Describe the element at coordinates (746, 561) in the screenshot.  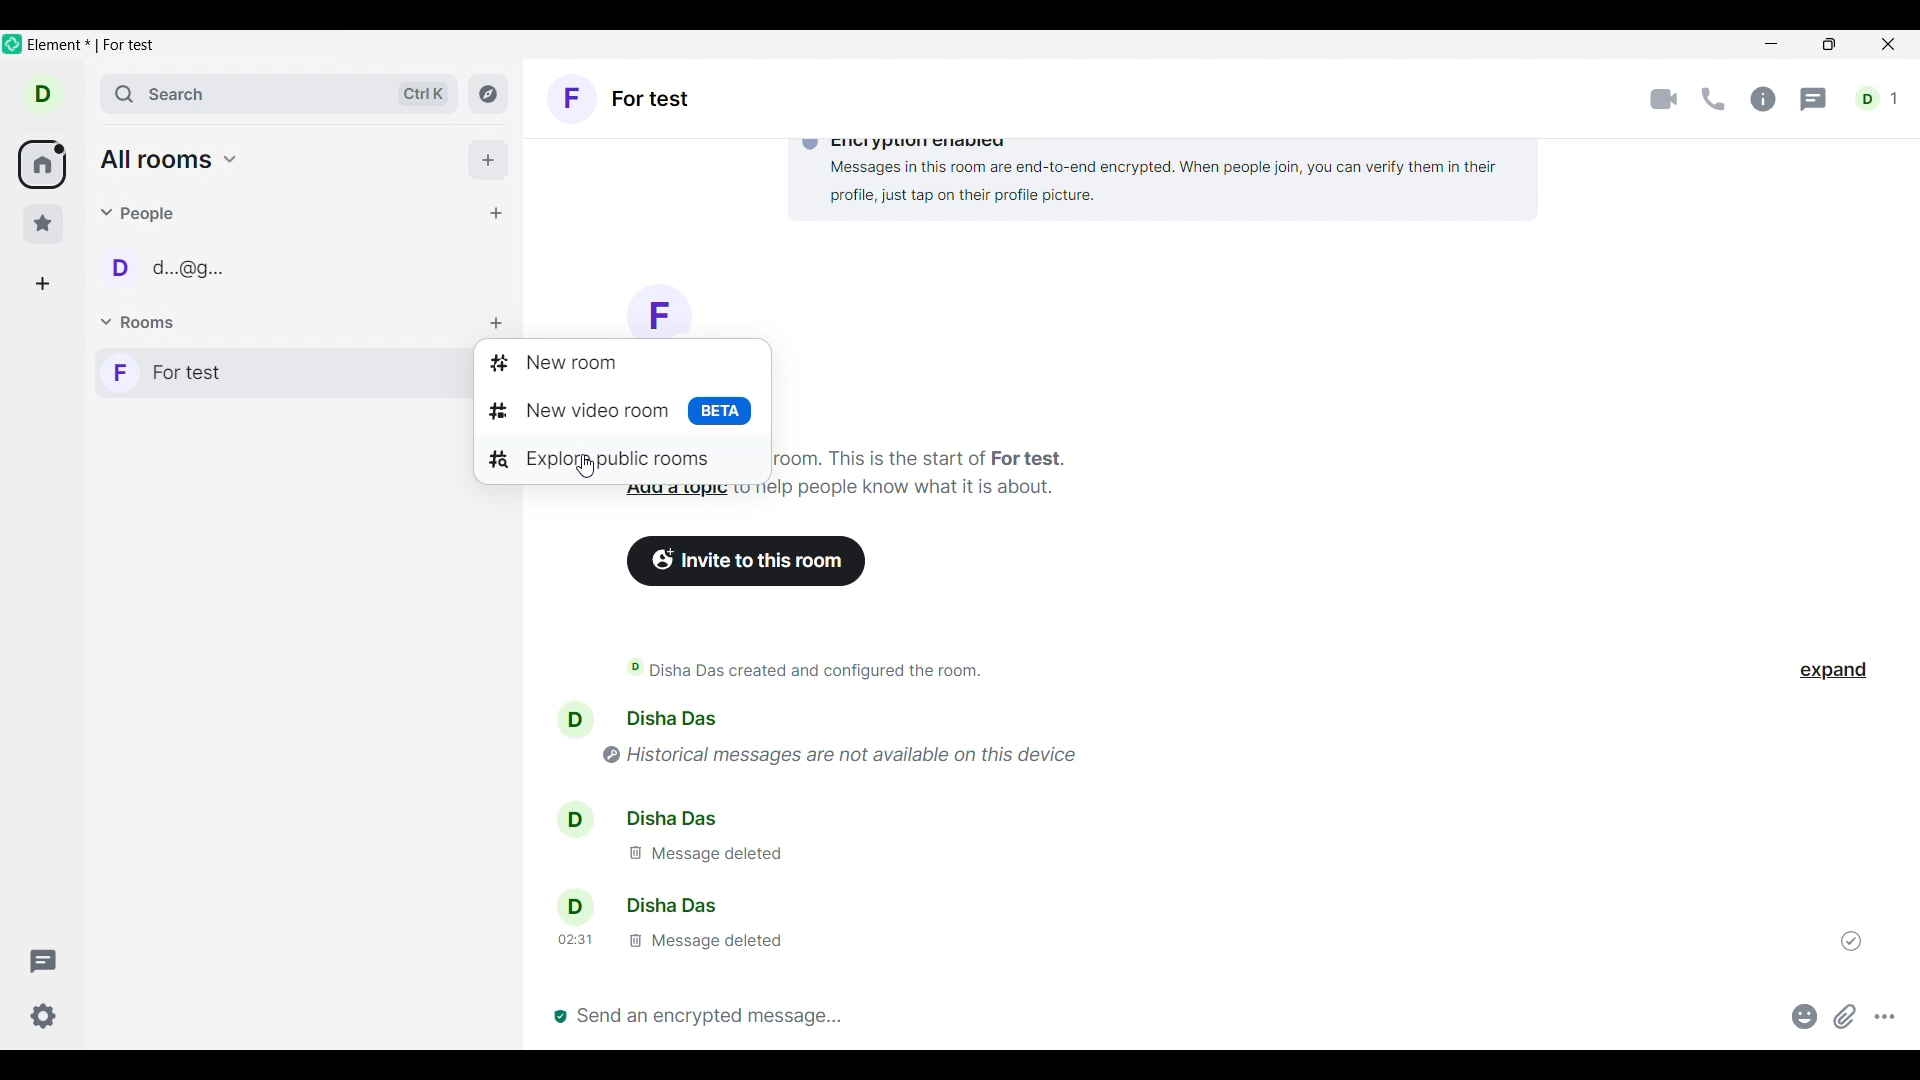
I see `Invite to this room` at that location.